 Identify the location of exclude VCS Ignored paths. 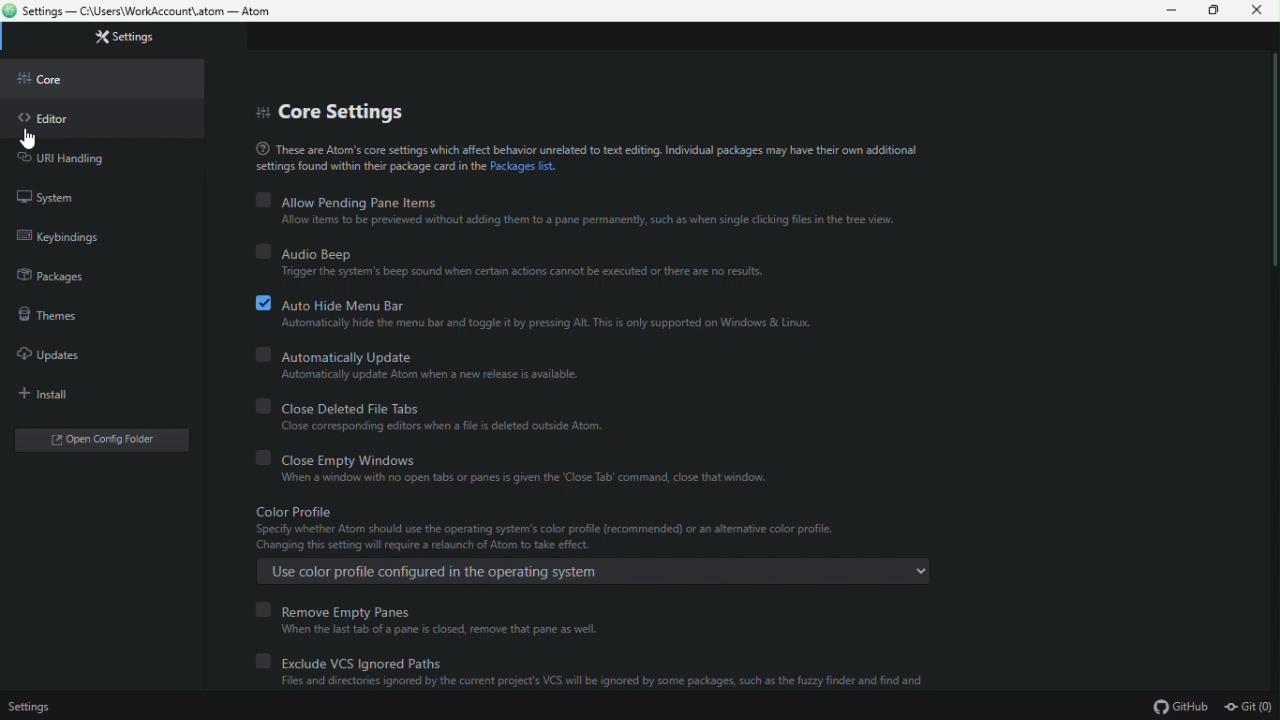
(611, 661).